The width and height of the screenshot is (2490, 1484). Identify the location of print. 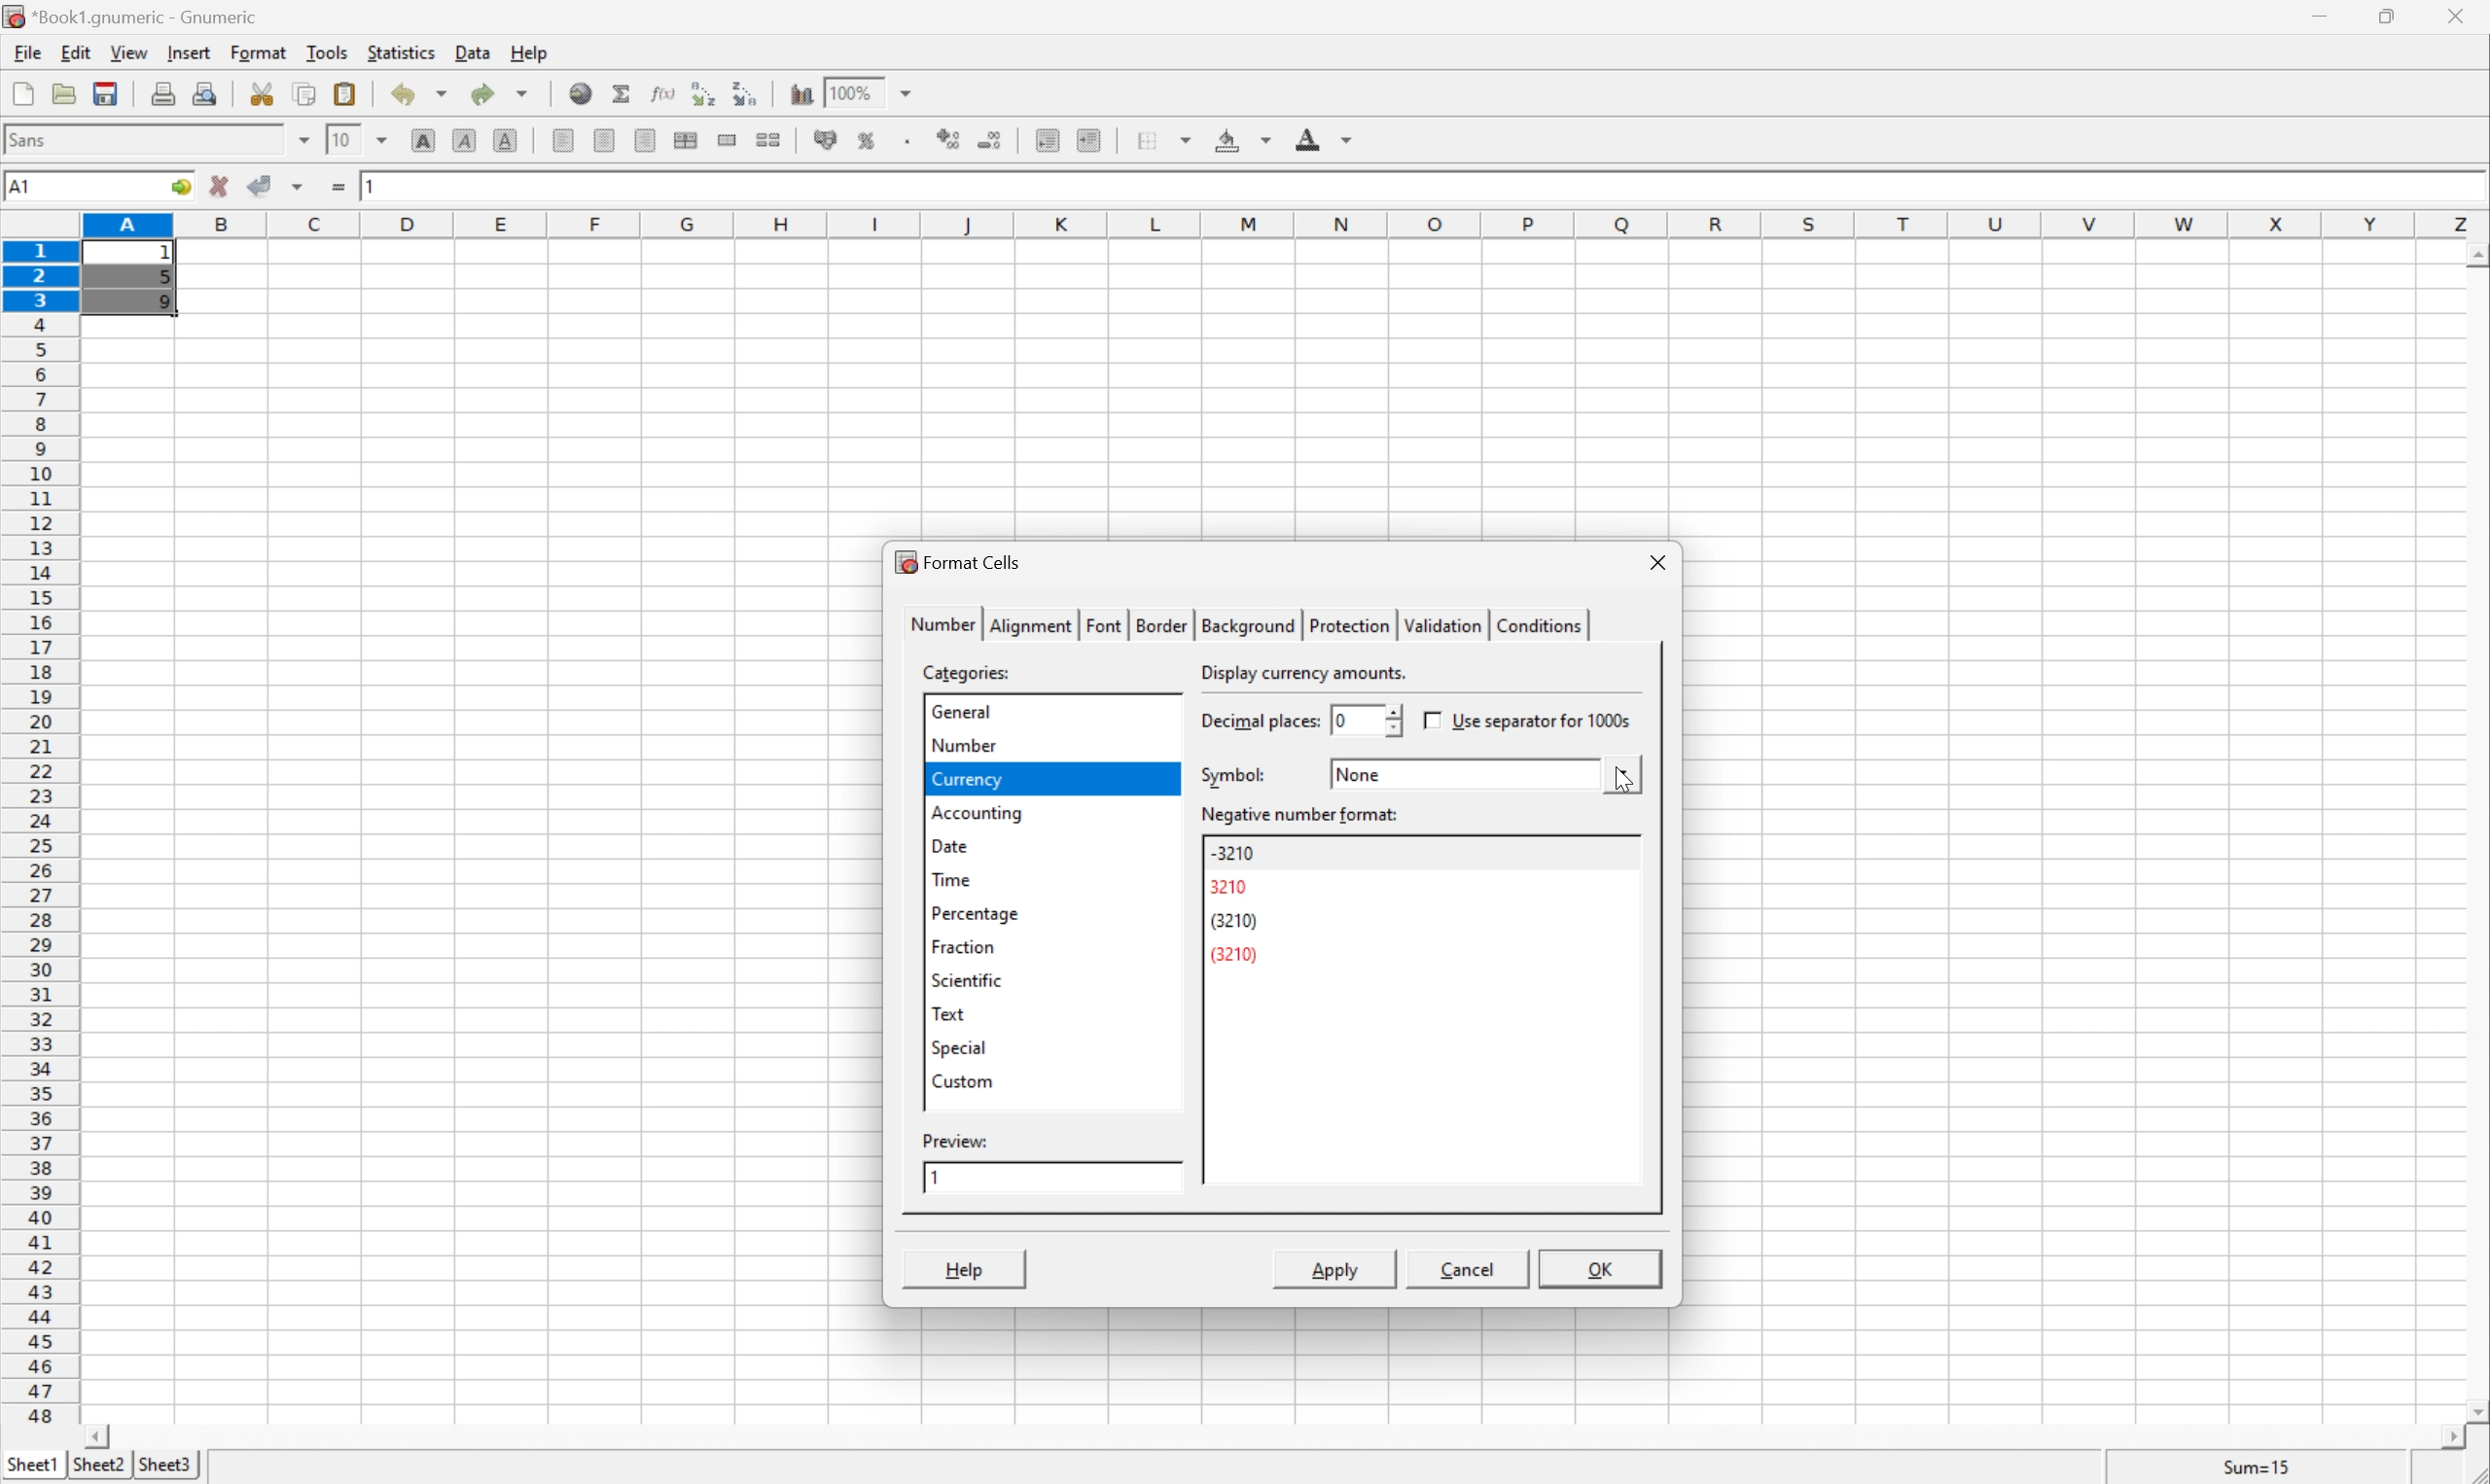
(160, 90).